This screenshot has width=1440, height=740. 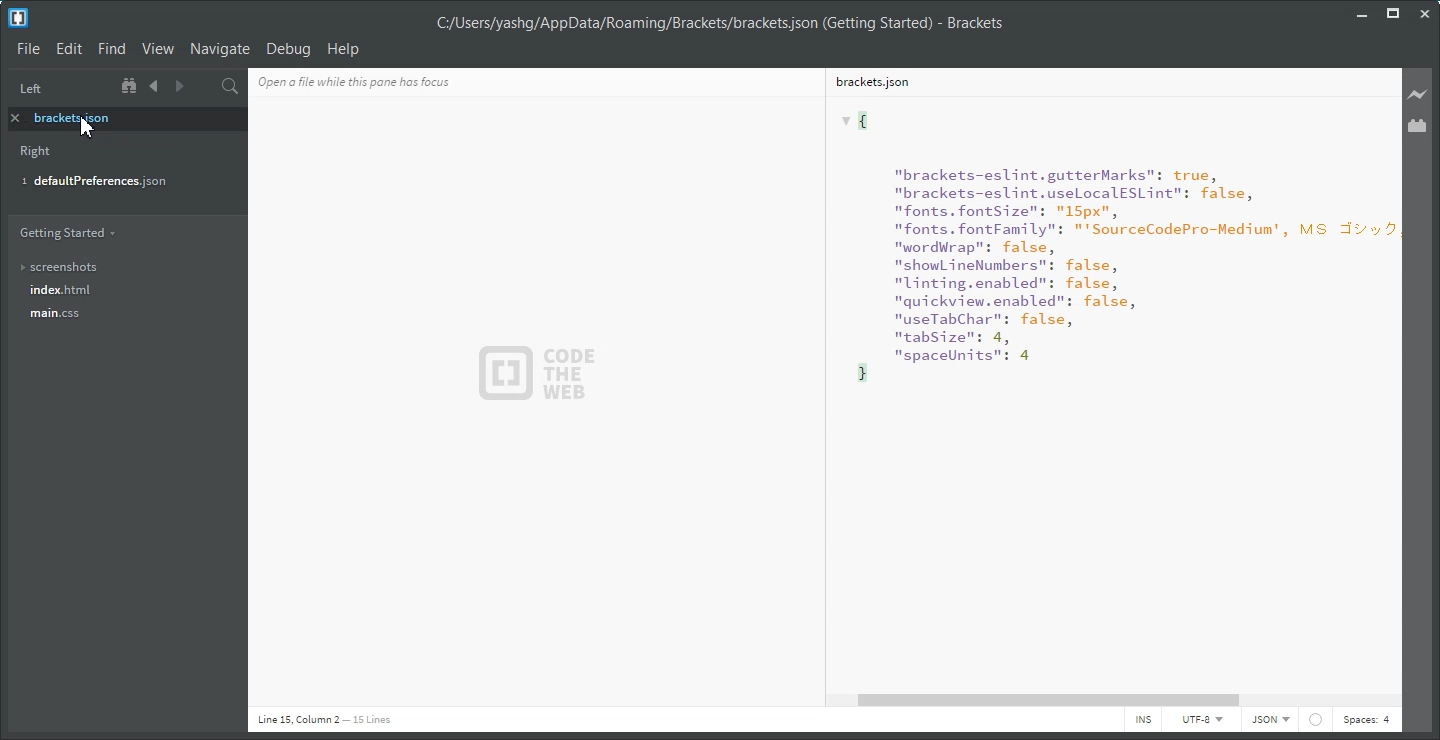 I want to click on HTML, so click(x=1269, y=721).